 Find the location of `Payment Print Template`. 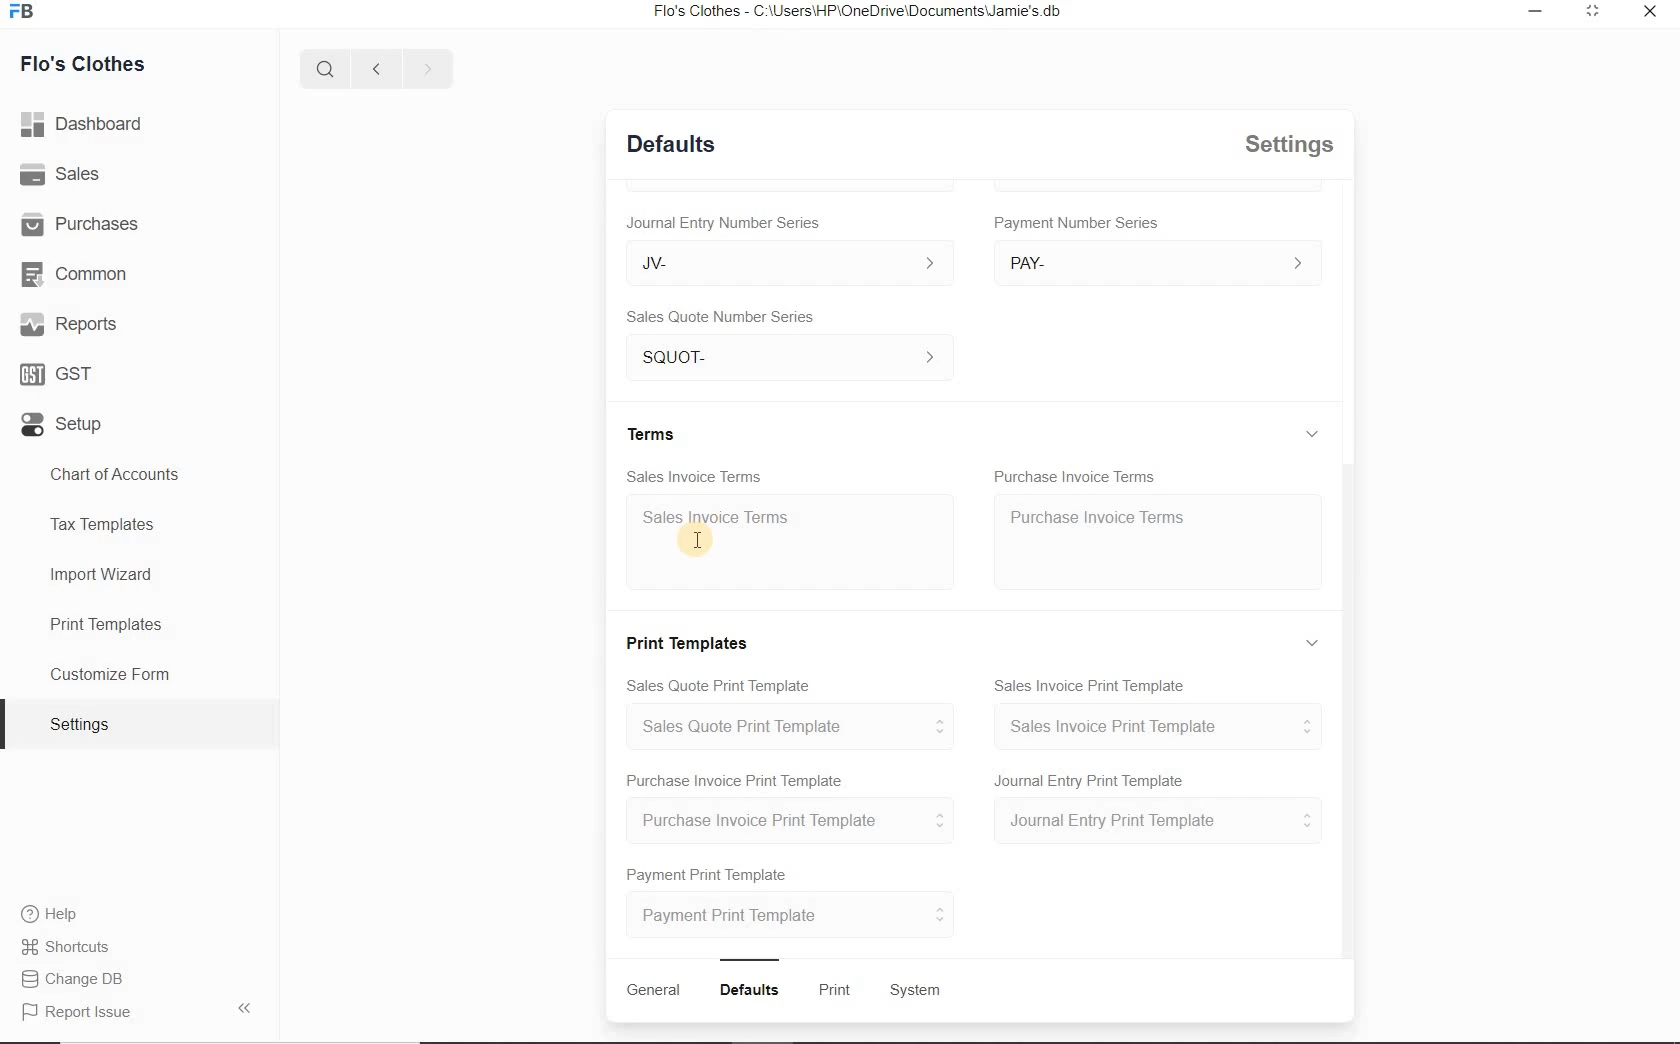

Payment Print Template is located at coordinates (709, 871).